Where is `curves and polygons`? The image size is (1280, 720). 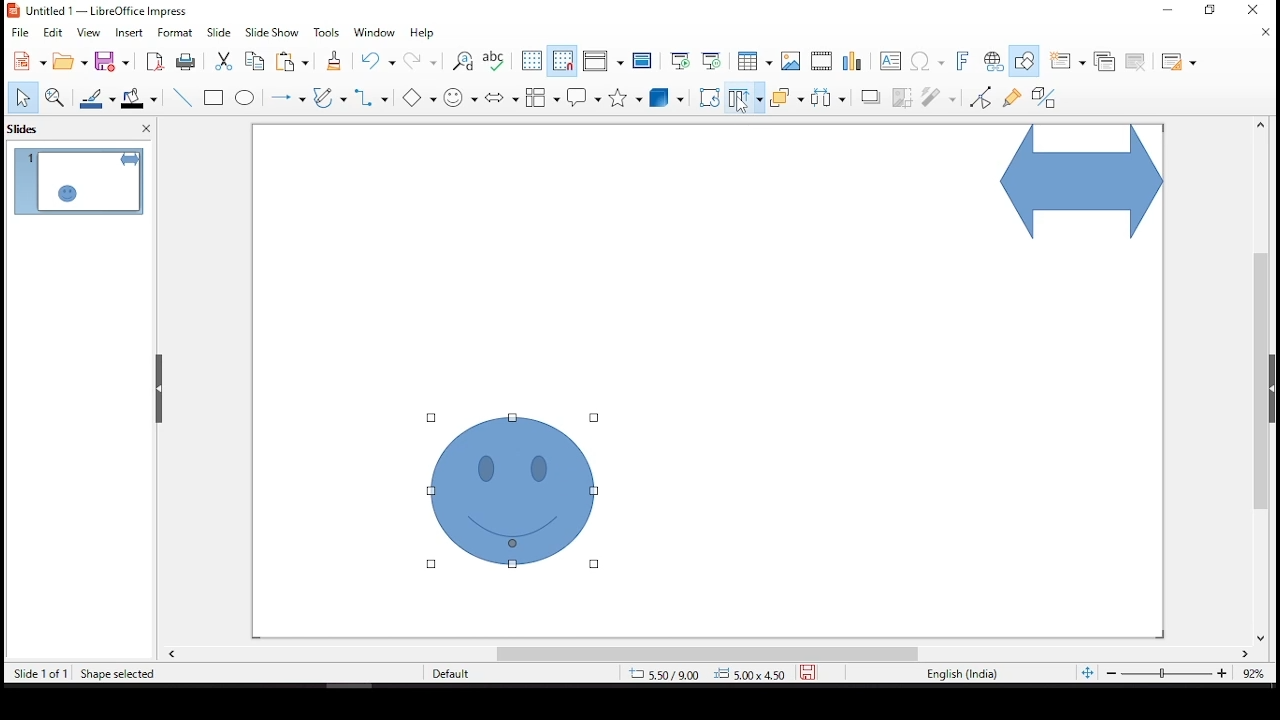
curves and polygons is located at coordinates (330, 99).